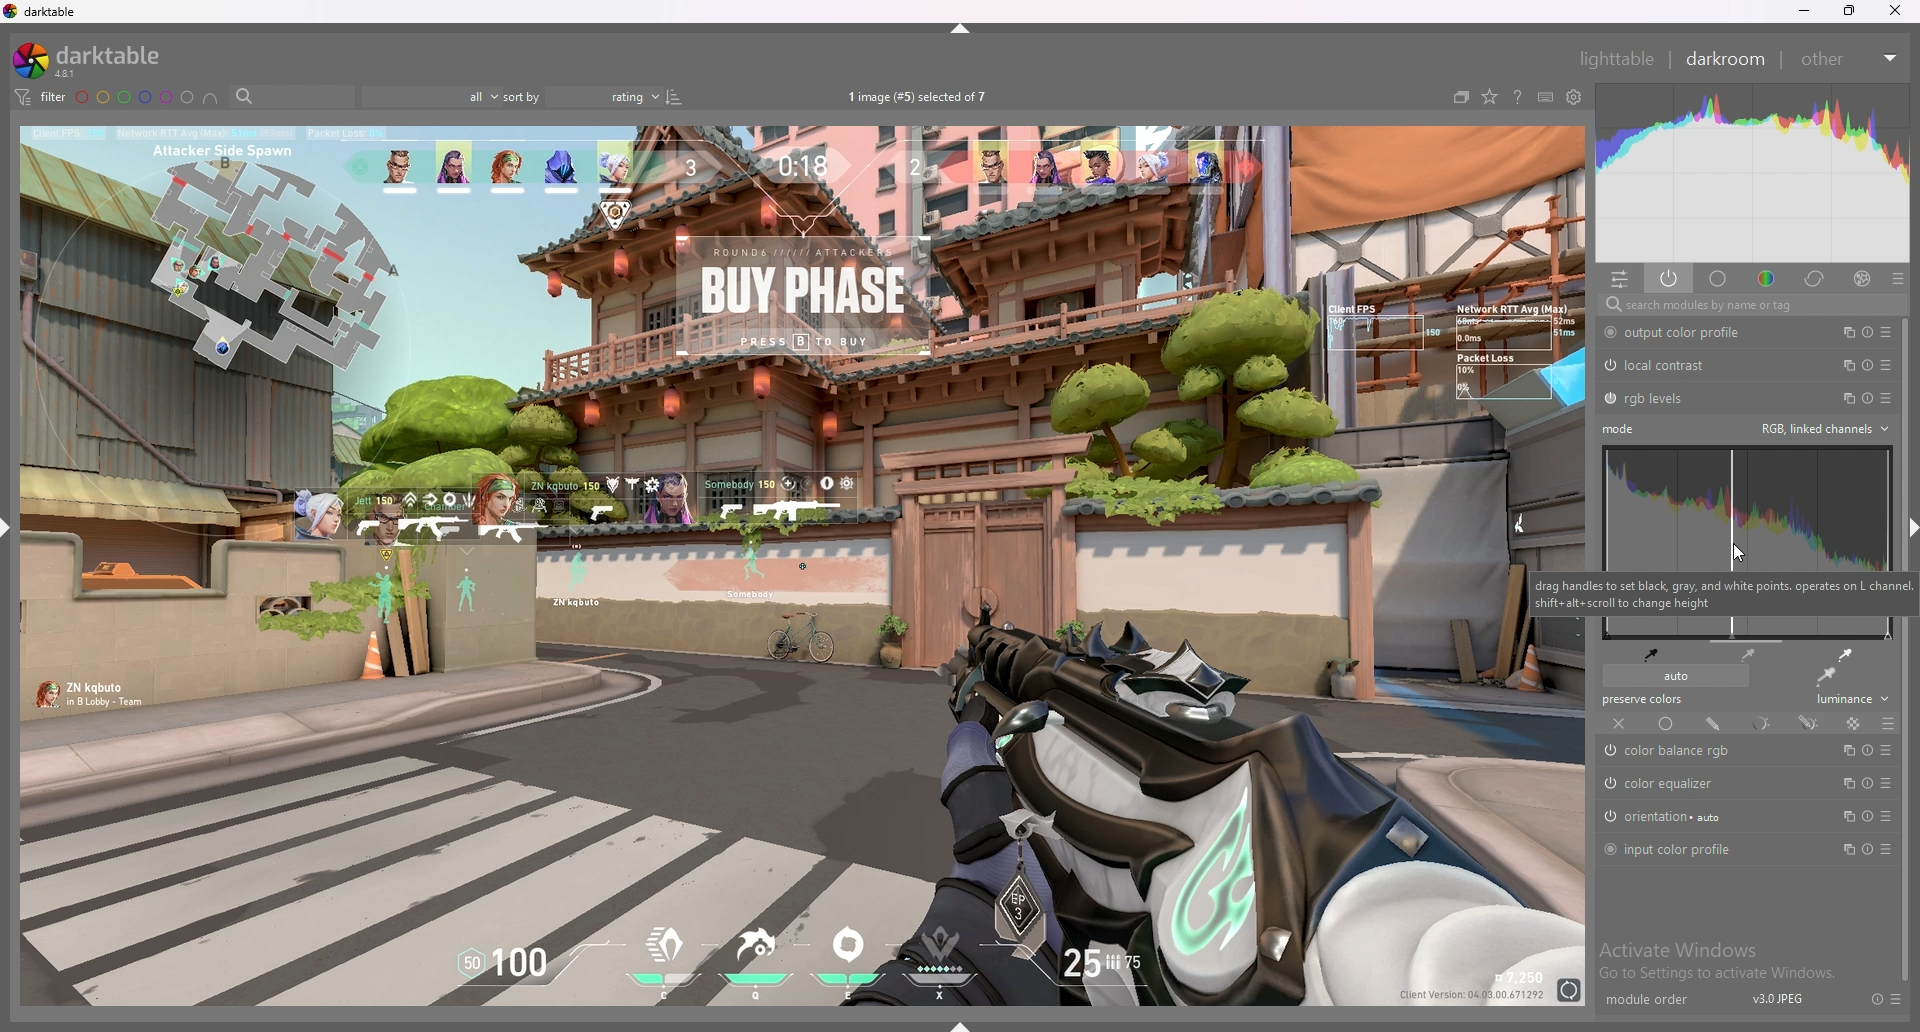 The width and height of the screenshot is (1920, 1032). Describe the element at coordinates (1689, 332) in the screenshot. I see `output color profile` at that location.